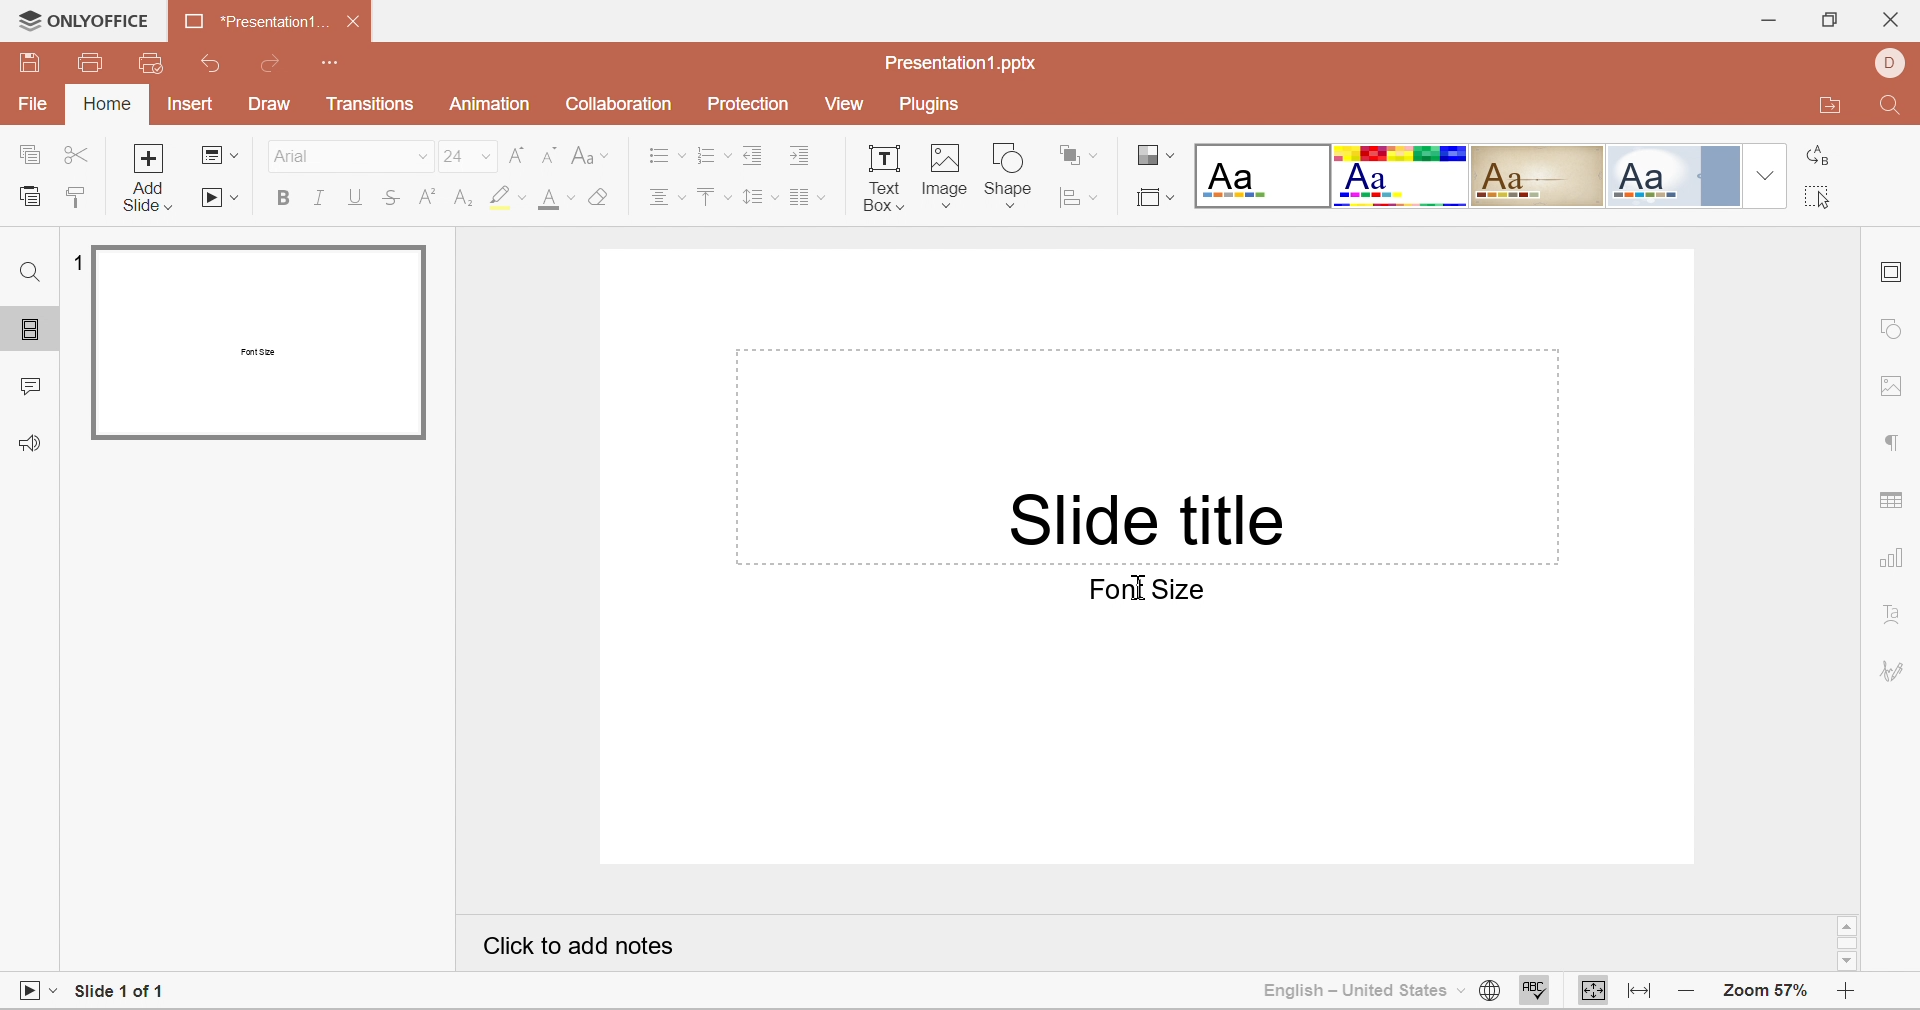 The height and width of the screenshot is (1010, 1920). I want to click on Change color theme, so click(1153, 154).